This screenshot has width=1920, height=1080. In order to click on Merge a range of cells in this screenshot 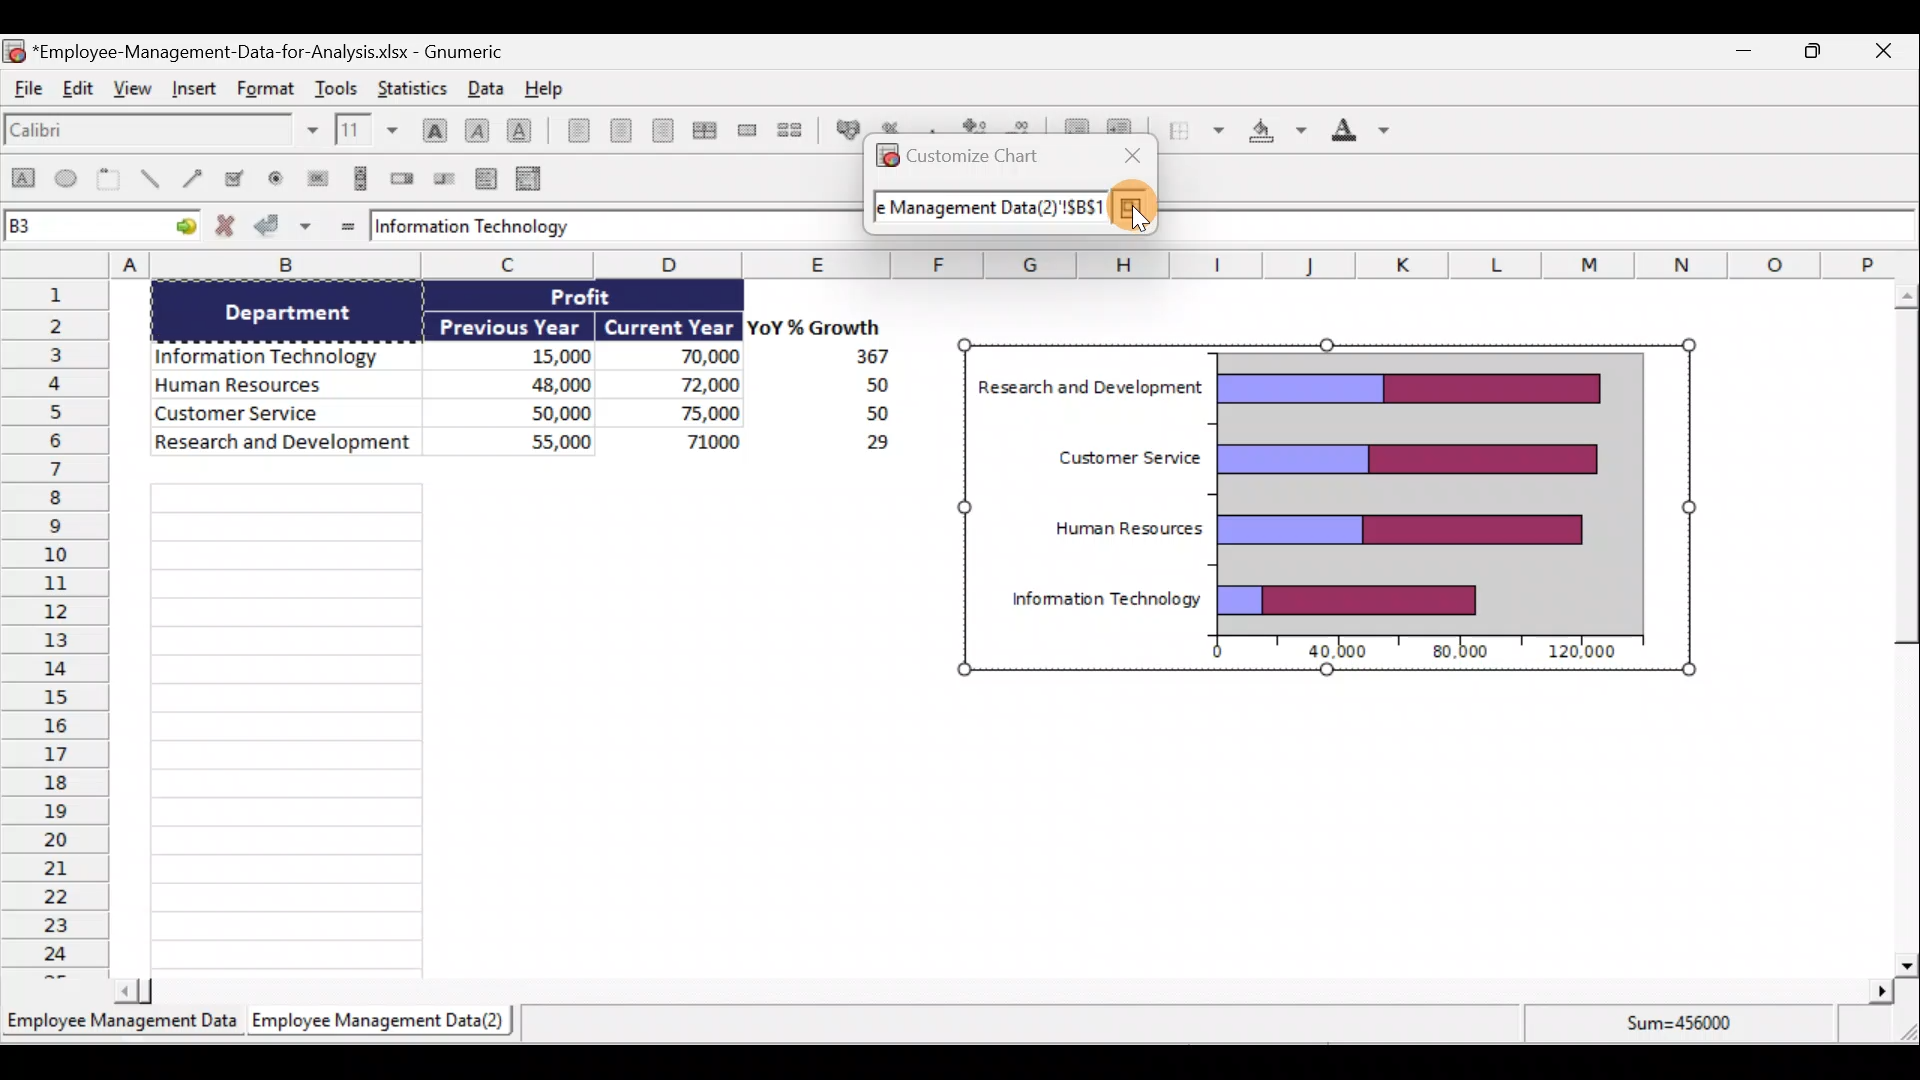, I will do `click(747, 130)`.